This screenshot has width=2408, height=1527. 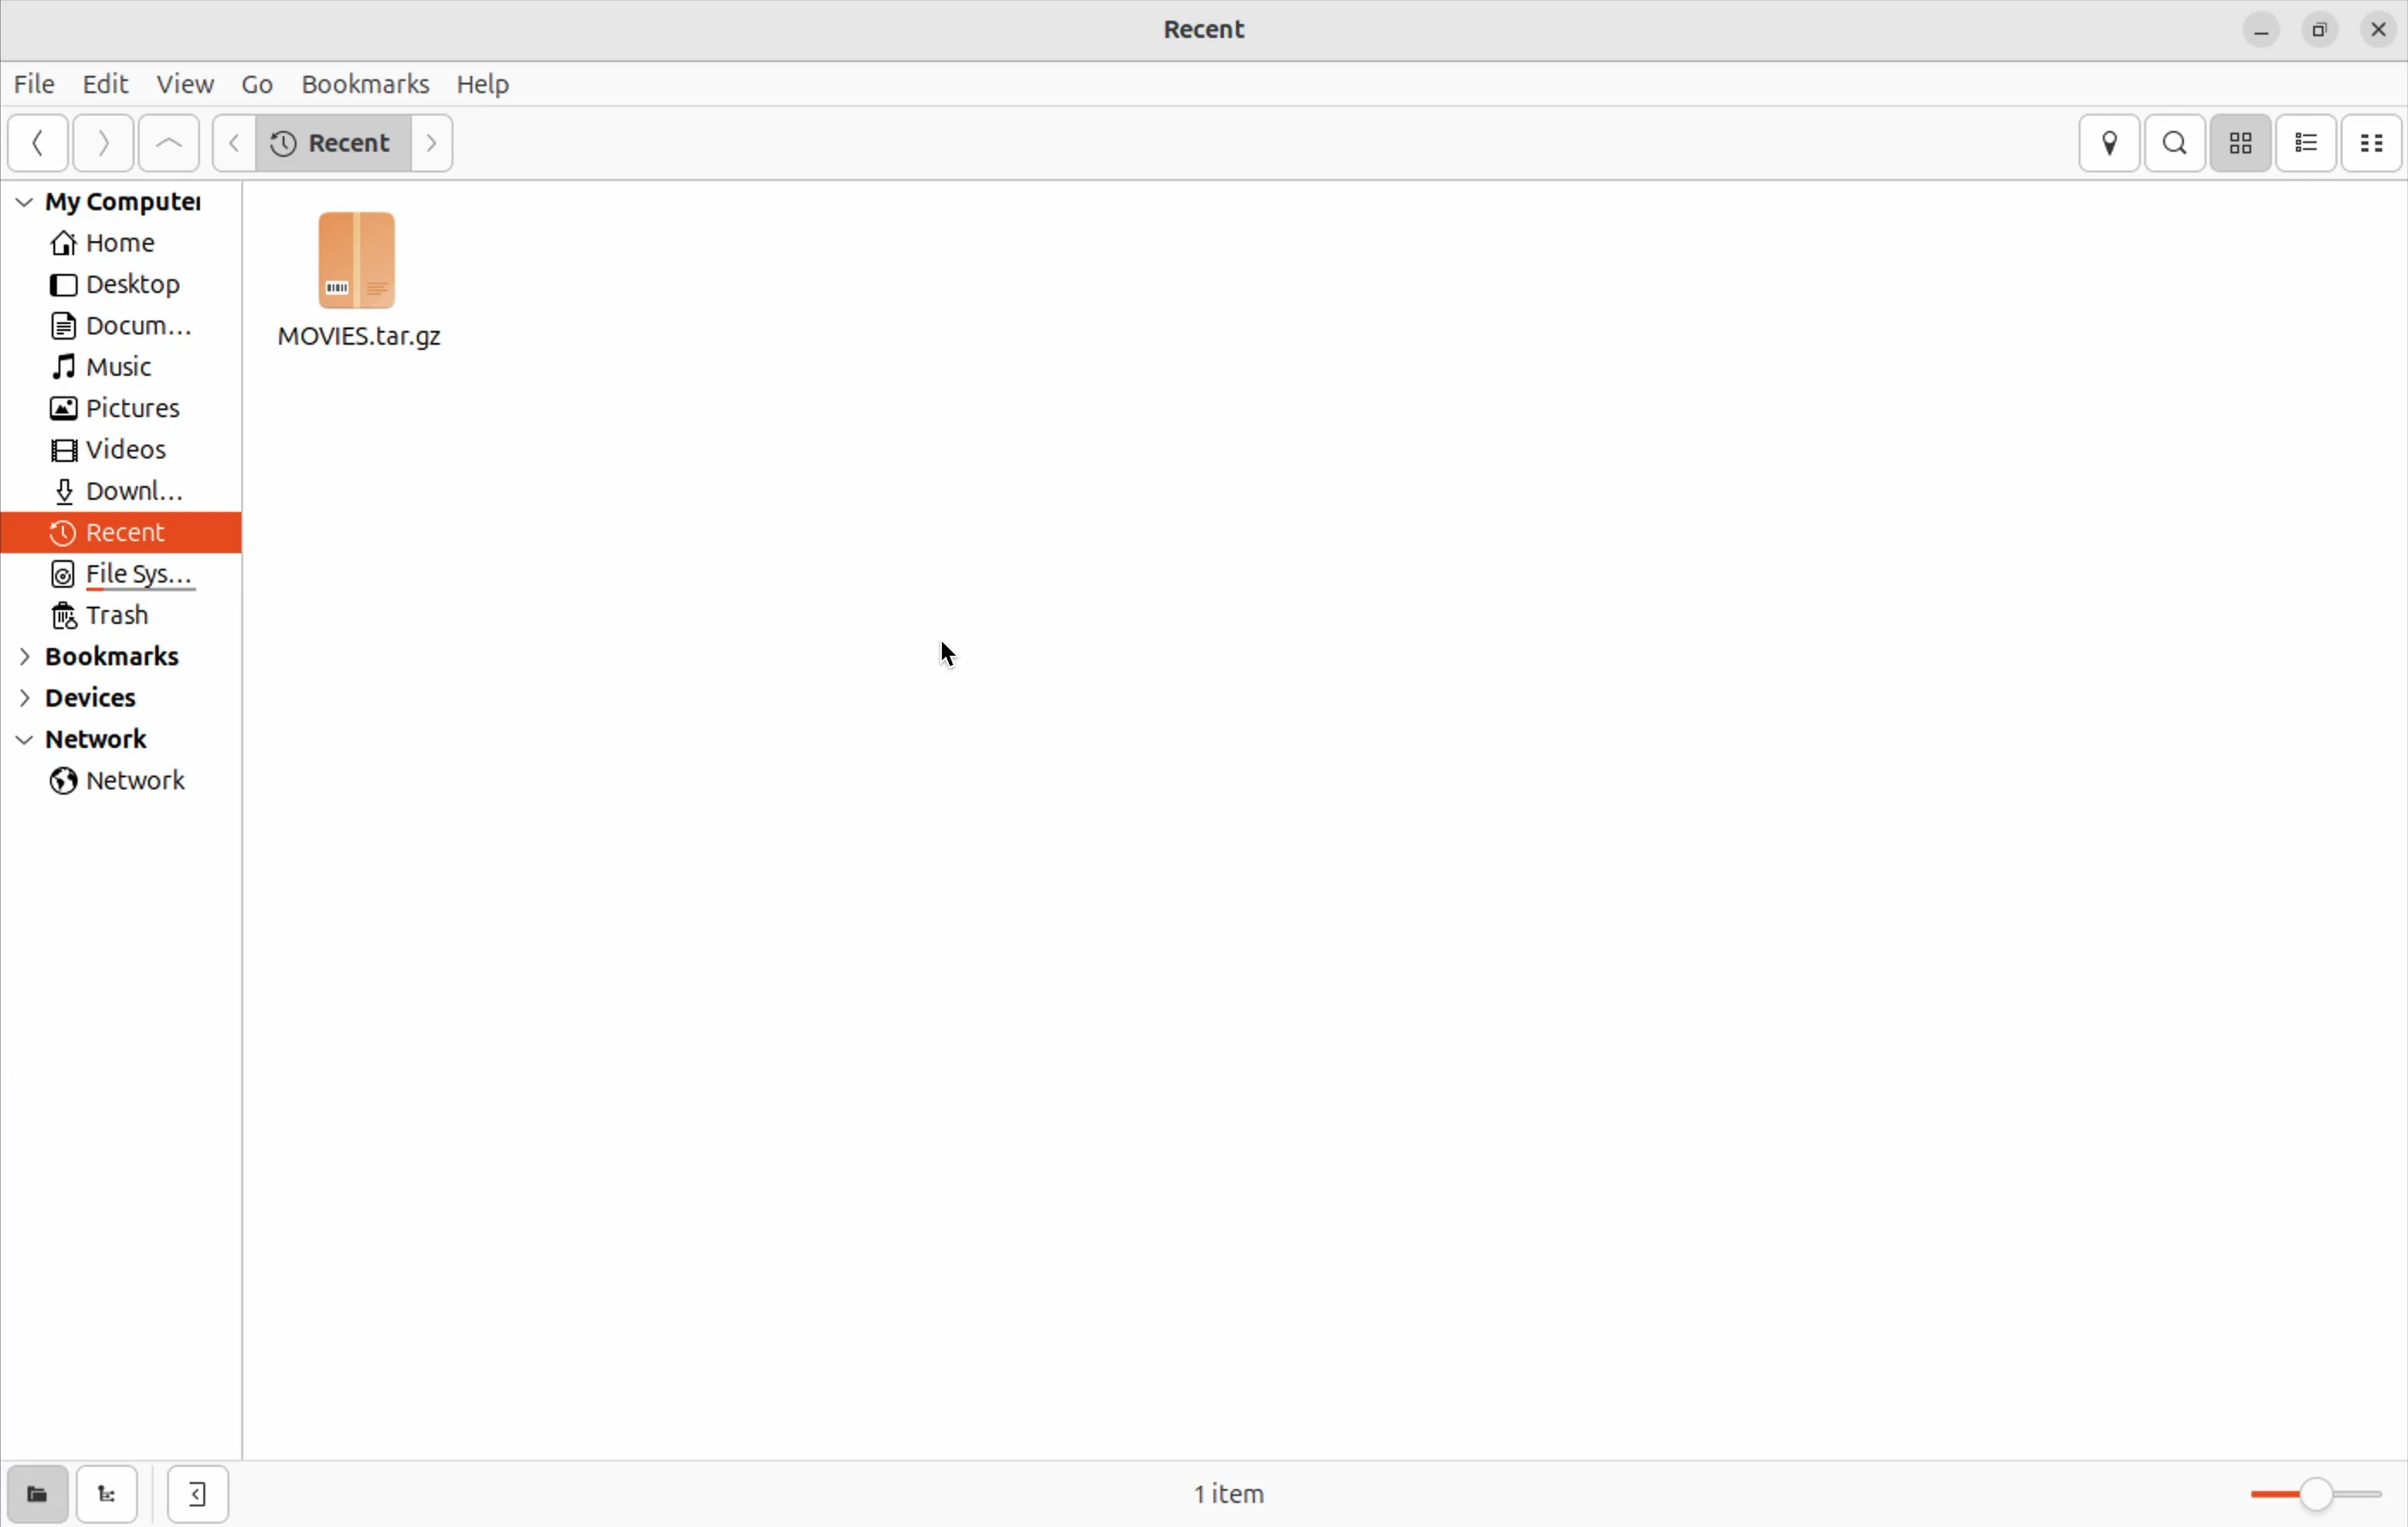 What do you see at coordinates (183, 83) in the screenshot?
I see `view` at bounding box center [183, 83].